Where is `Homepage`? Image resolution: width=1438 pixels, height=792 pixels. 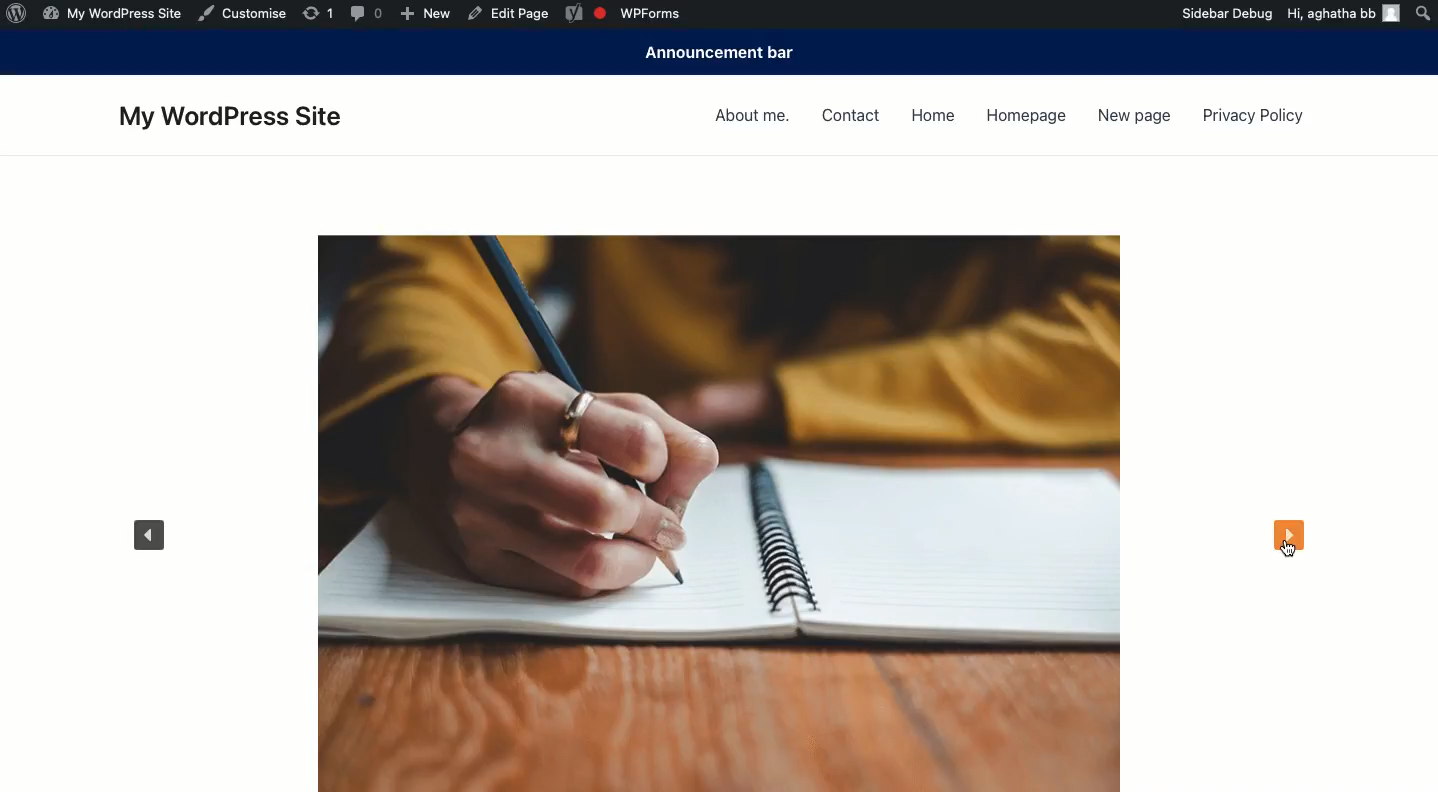
Homepage is located at coordinates (1023, 116).